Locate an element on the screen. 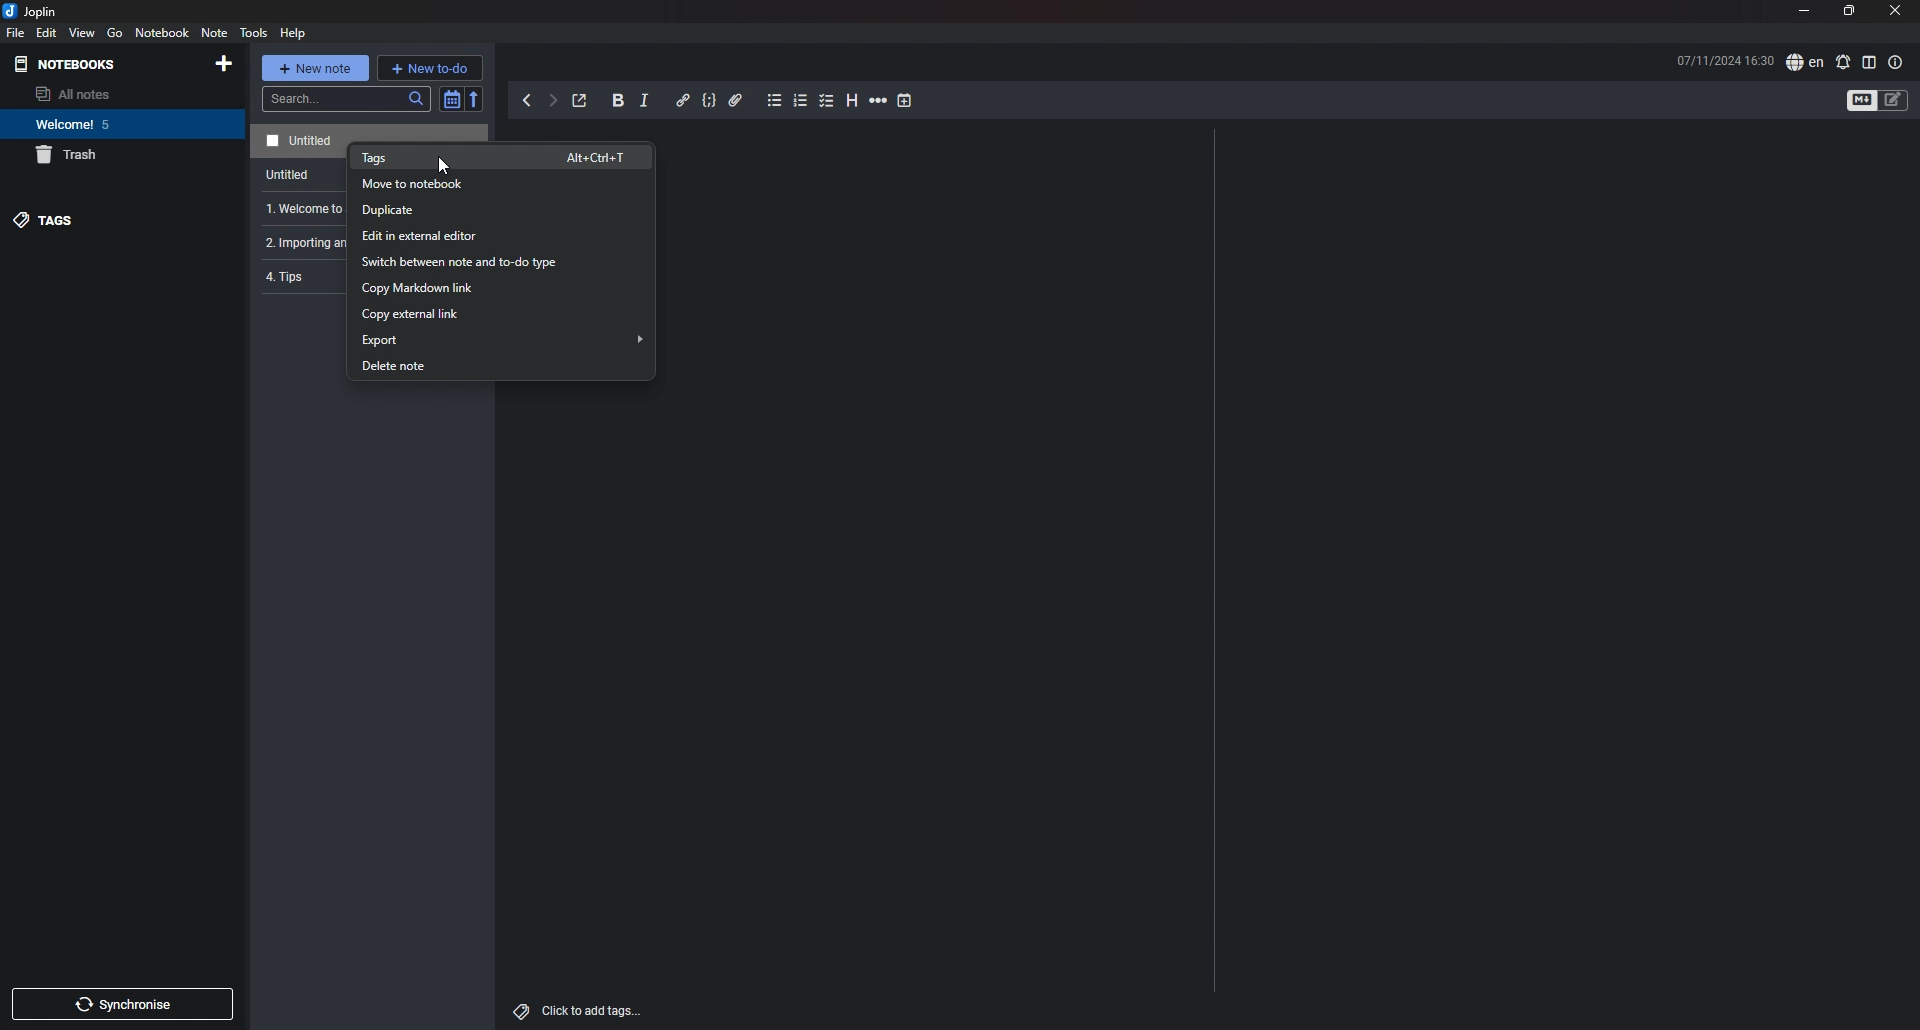 Image resolution: width=1920 pixels, height=1030 pixels. toggle sort order is located at coordinates (451, 100).